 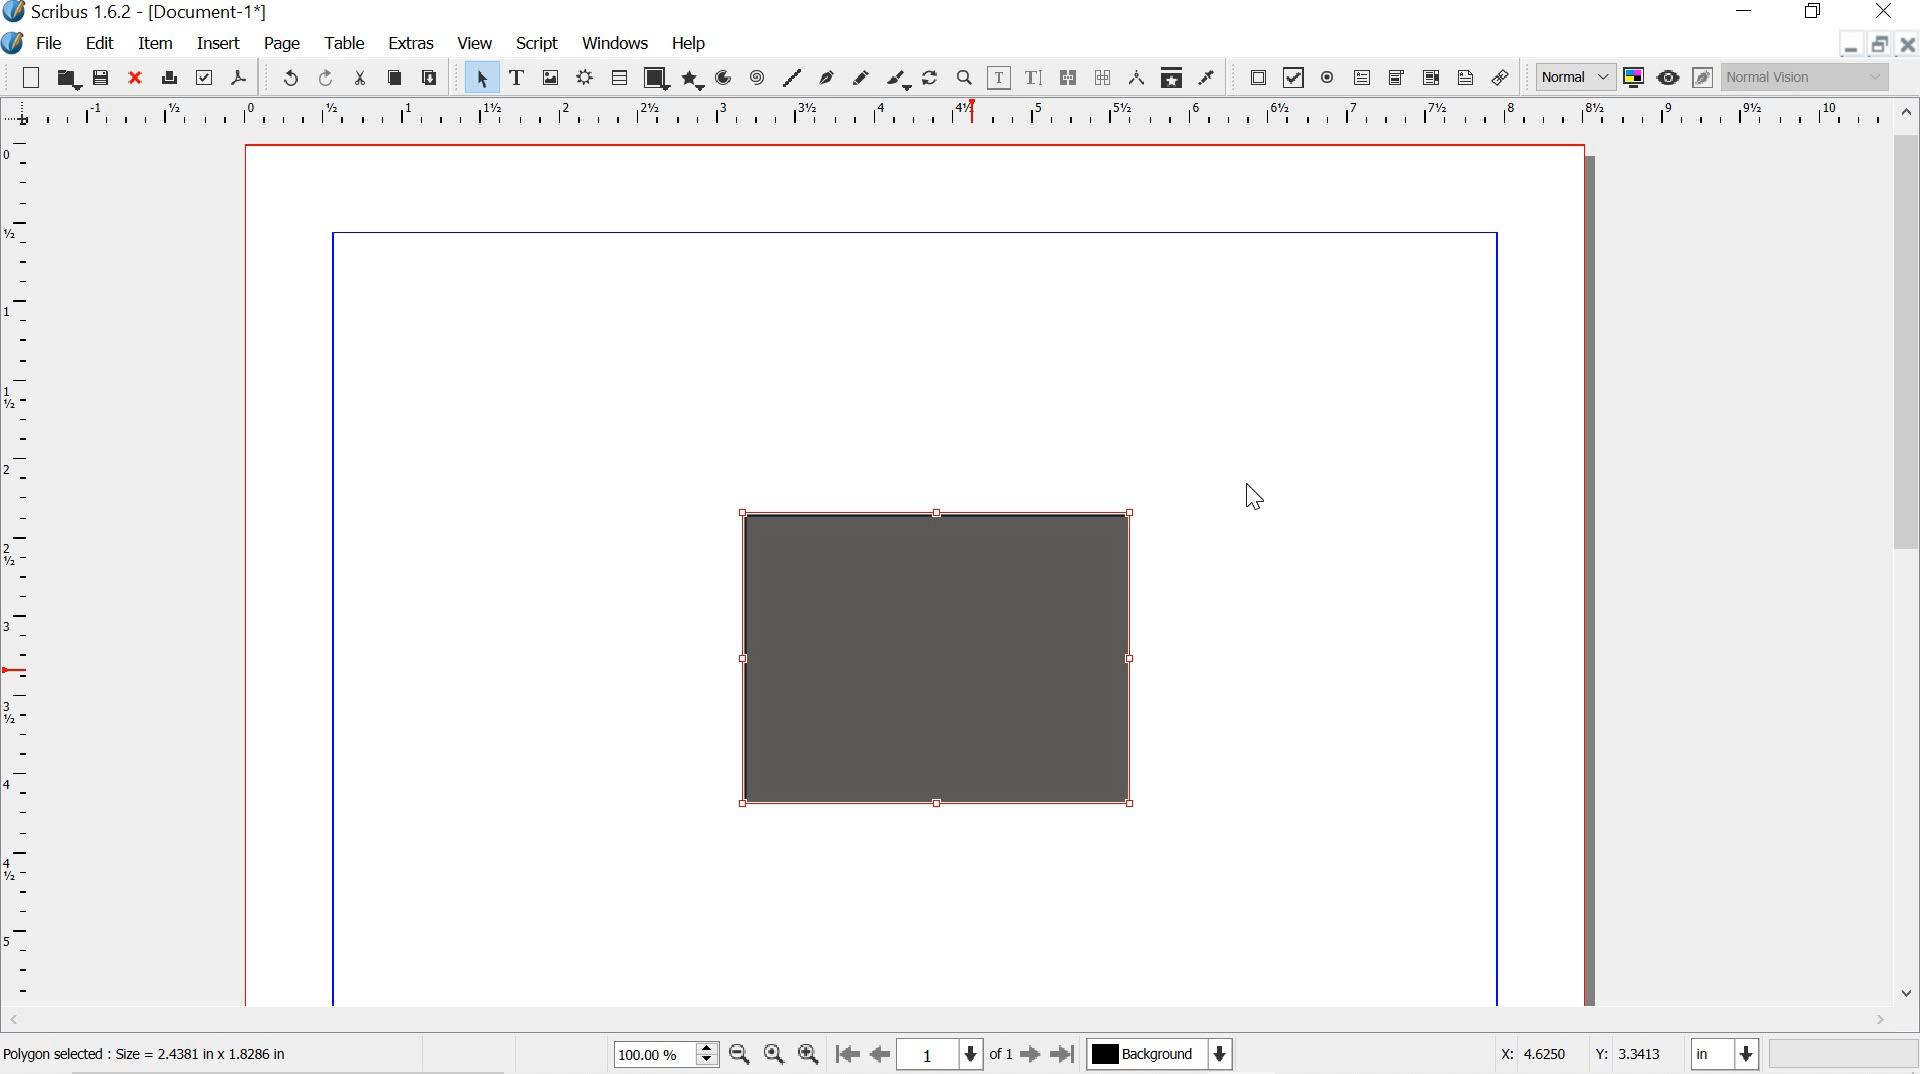 I want to click on edit contents of frame, so click(x=999, y=78).